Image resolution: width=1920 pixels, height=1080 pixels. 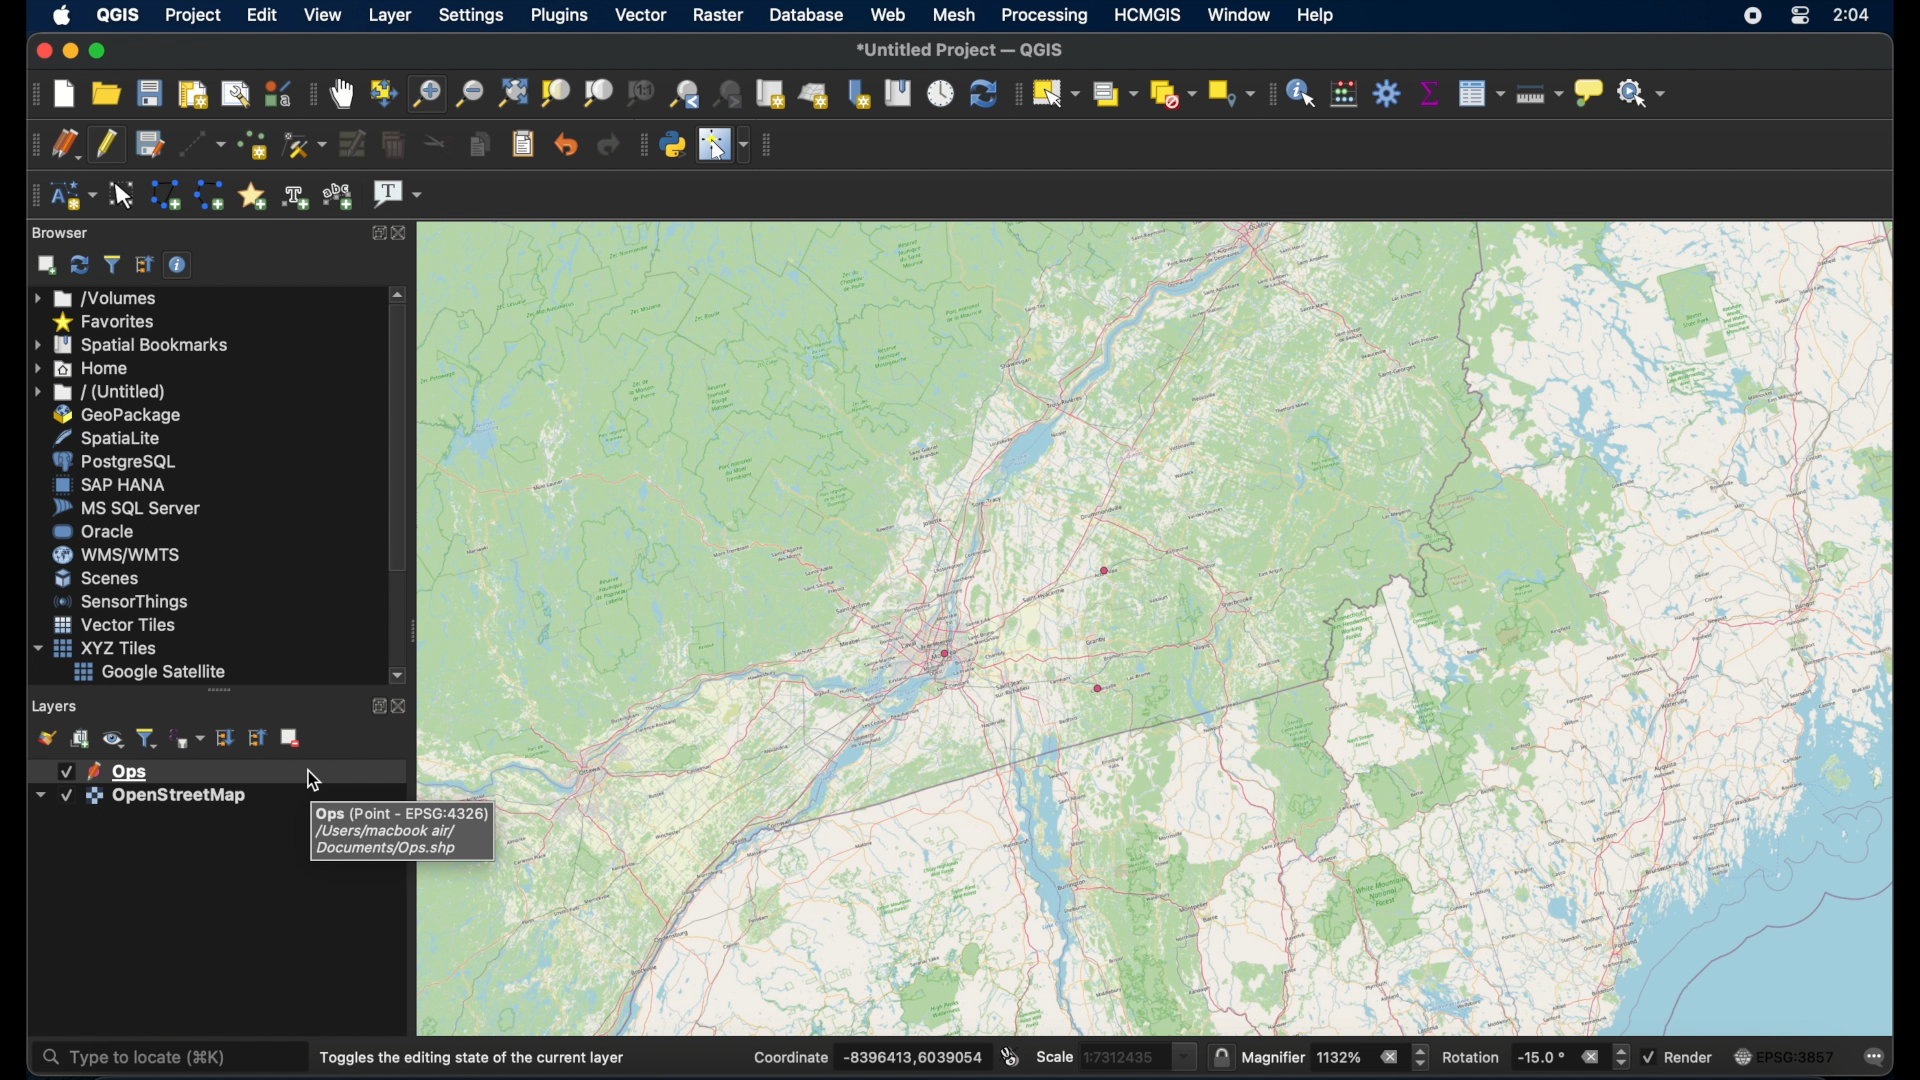 I want to click on scroll up arrow, so click(x=398, y=297).